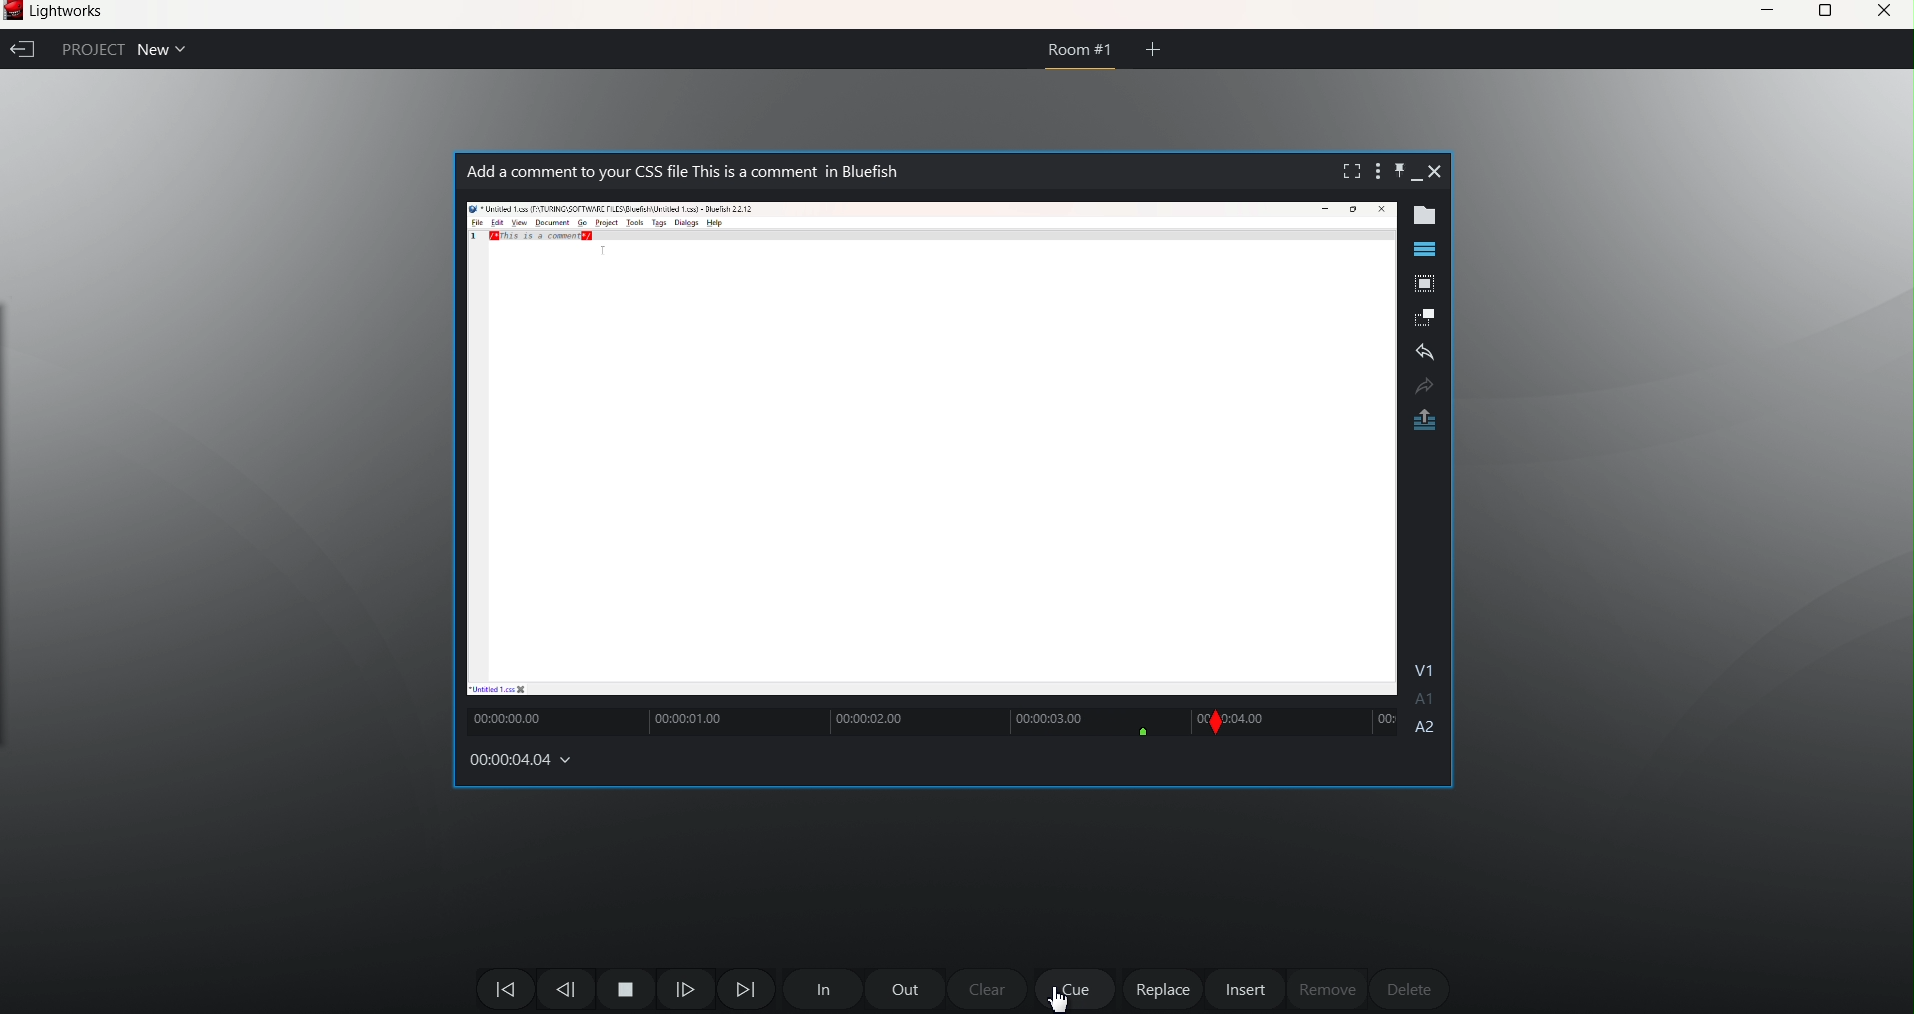 This screenshot has height=1014, width=1914. What do you see at coordinates (1423, 286) in the screenshot?
I see `pop out tile` at bounding box center [1423, 286].